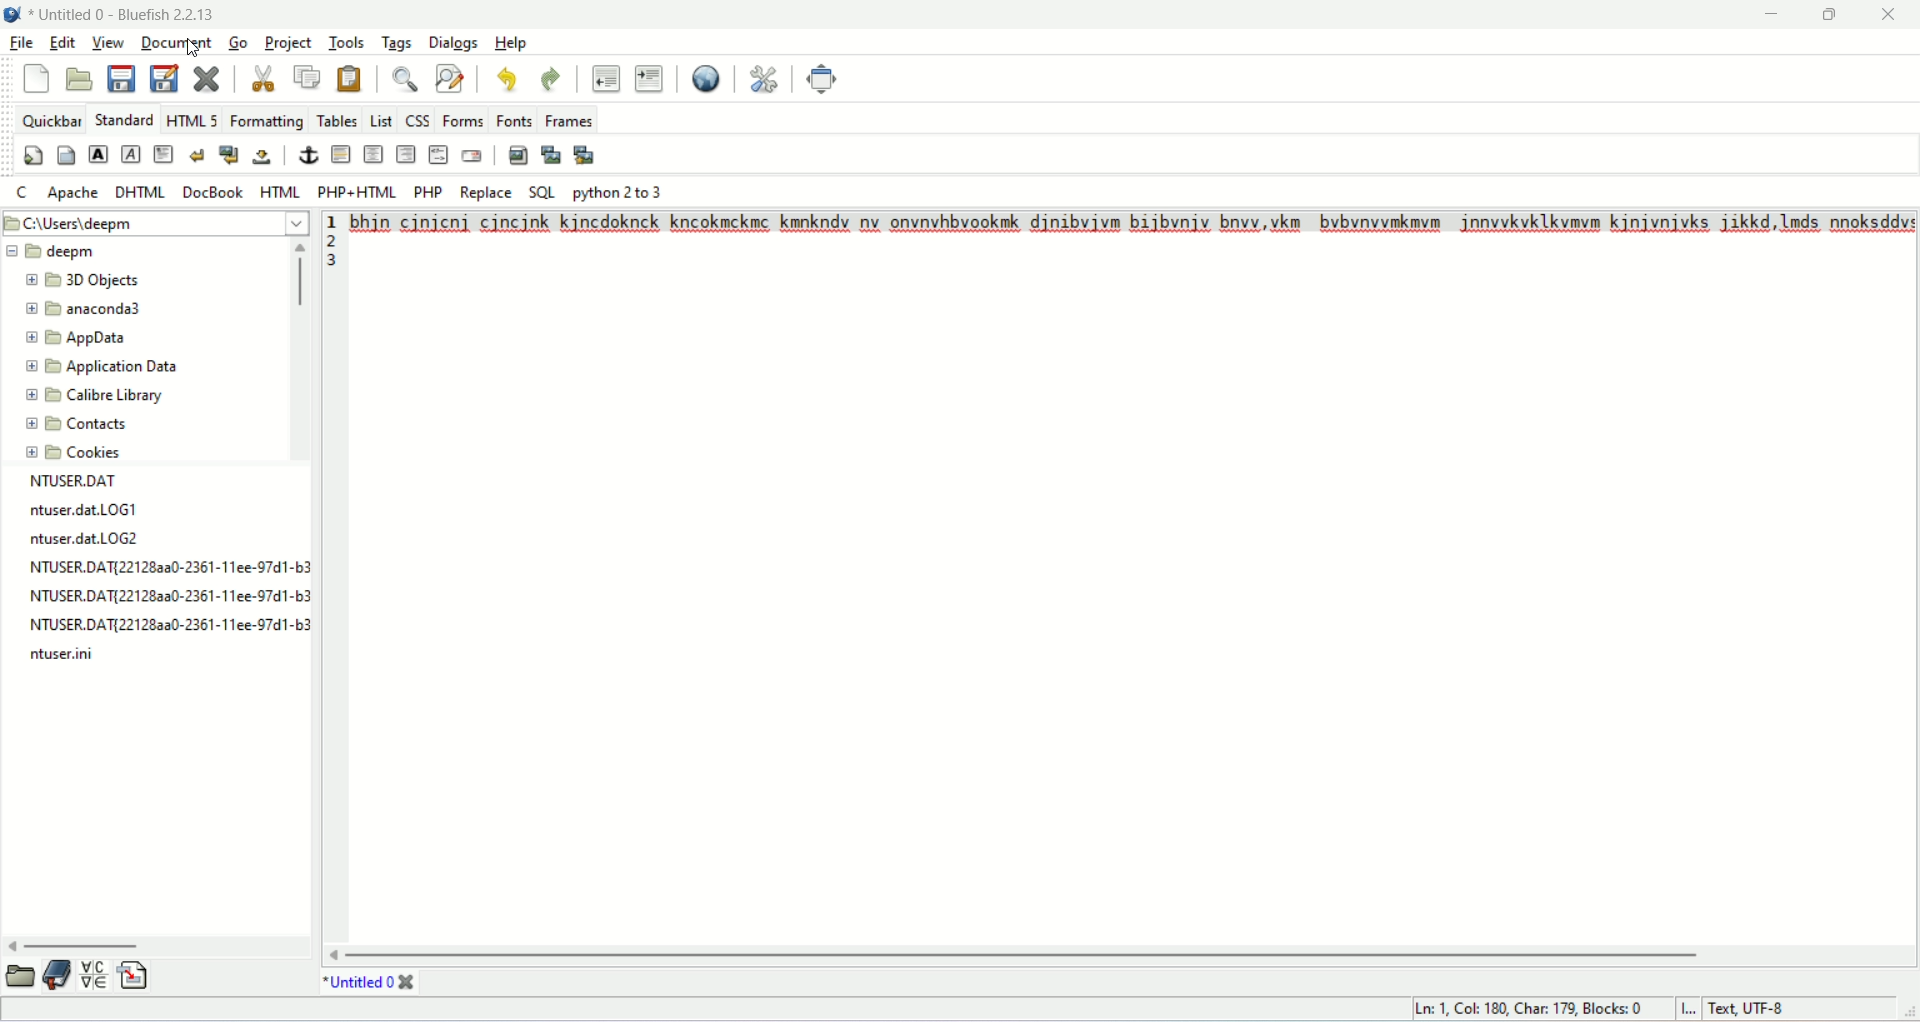 The width and height of the screenshot is (1920, 1022). I want to click on project, so click(292, 43).